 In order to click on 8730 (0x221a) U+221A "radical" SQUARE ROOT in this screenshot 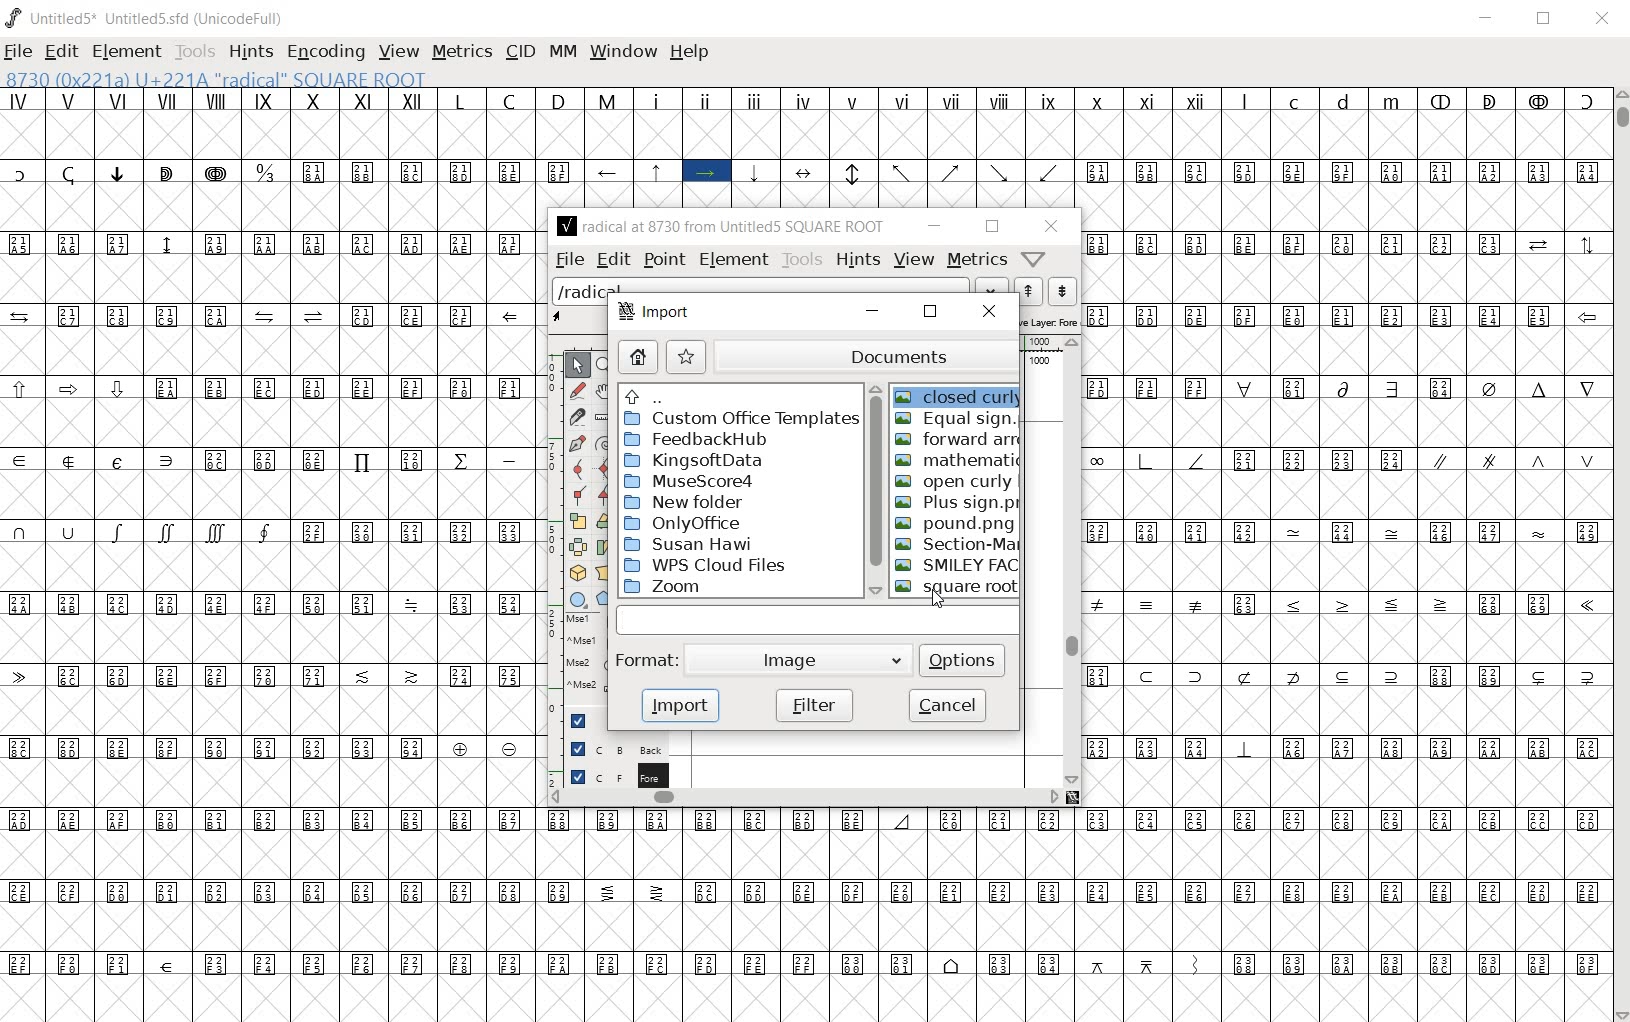, I will do `click(266, 79)`.